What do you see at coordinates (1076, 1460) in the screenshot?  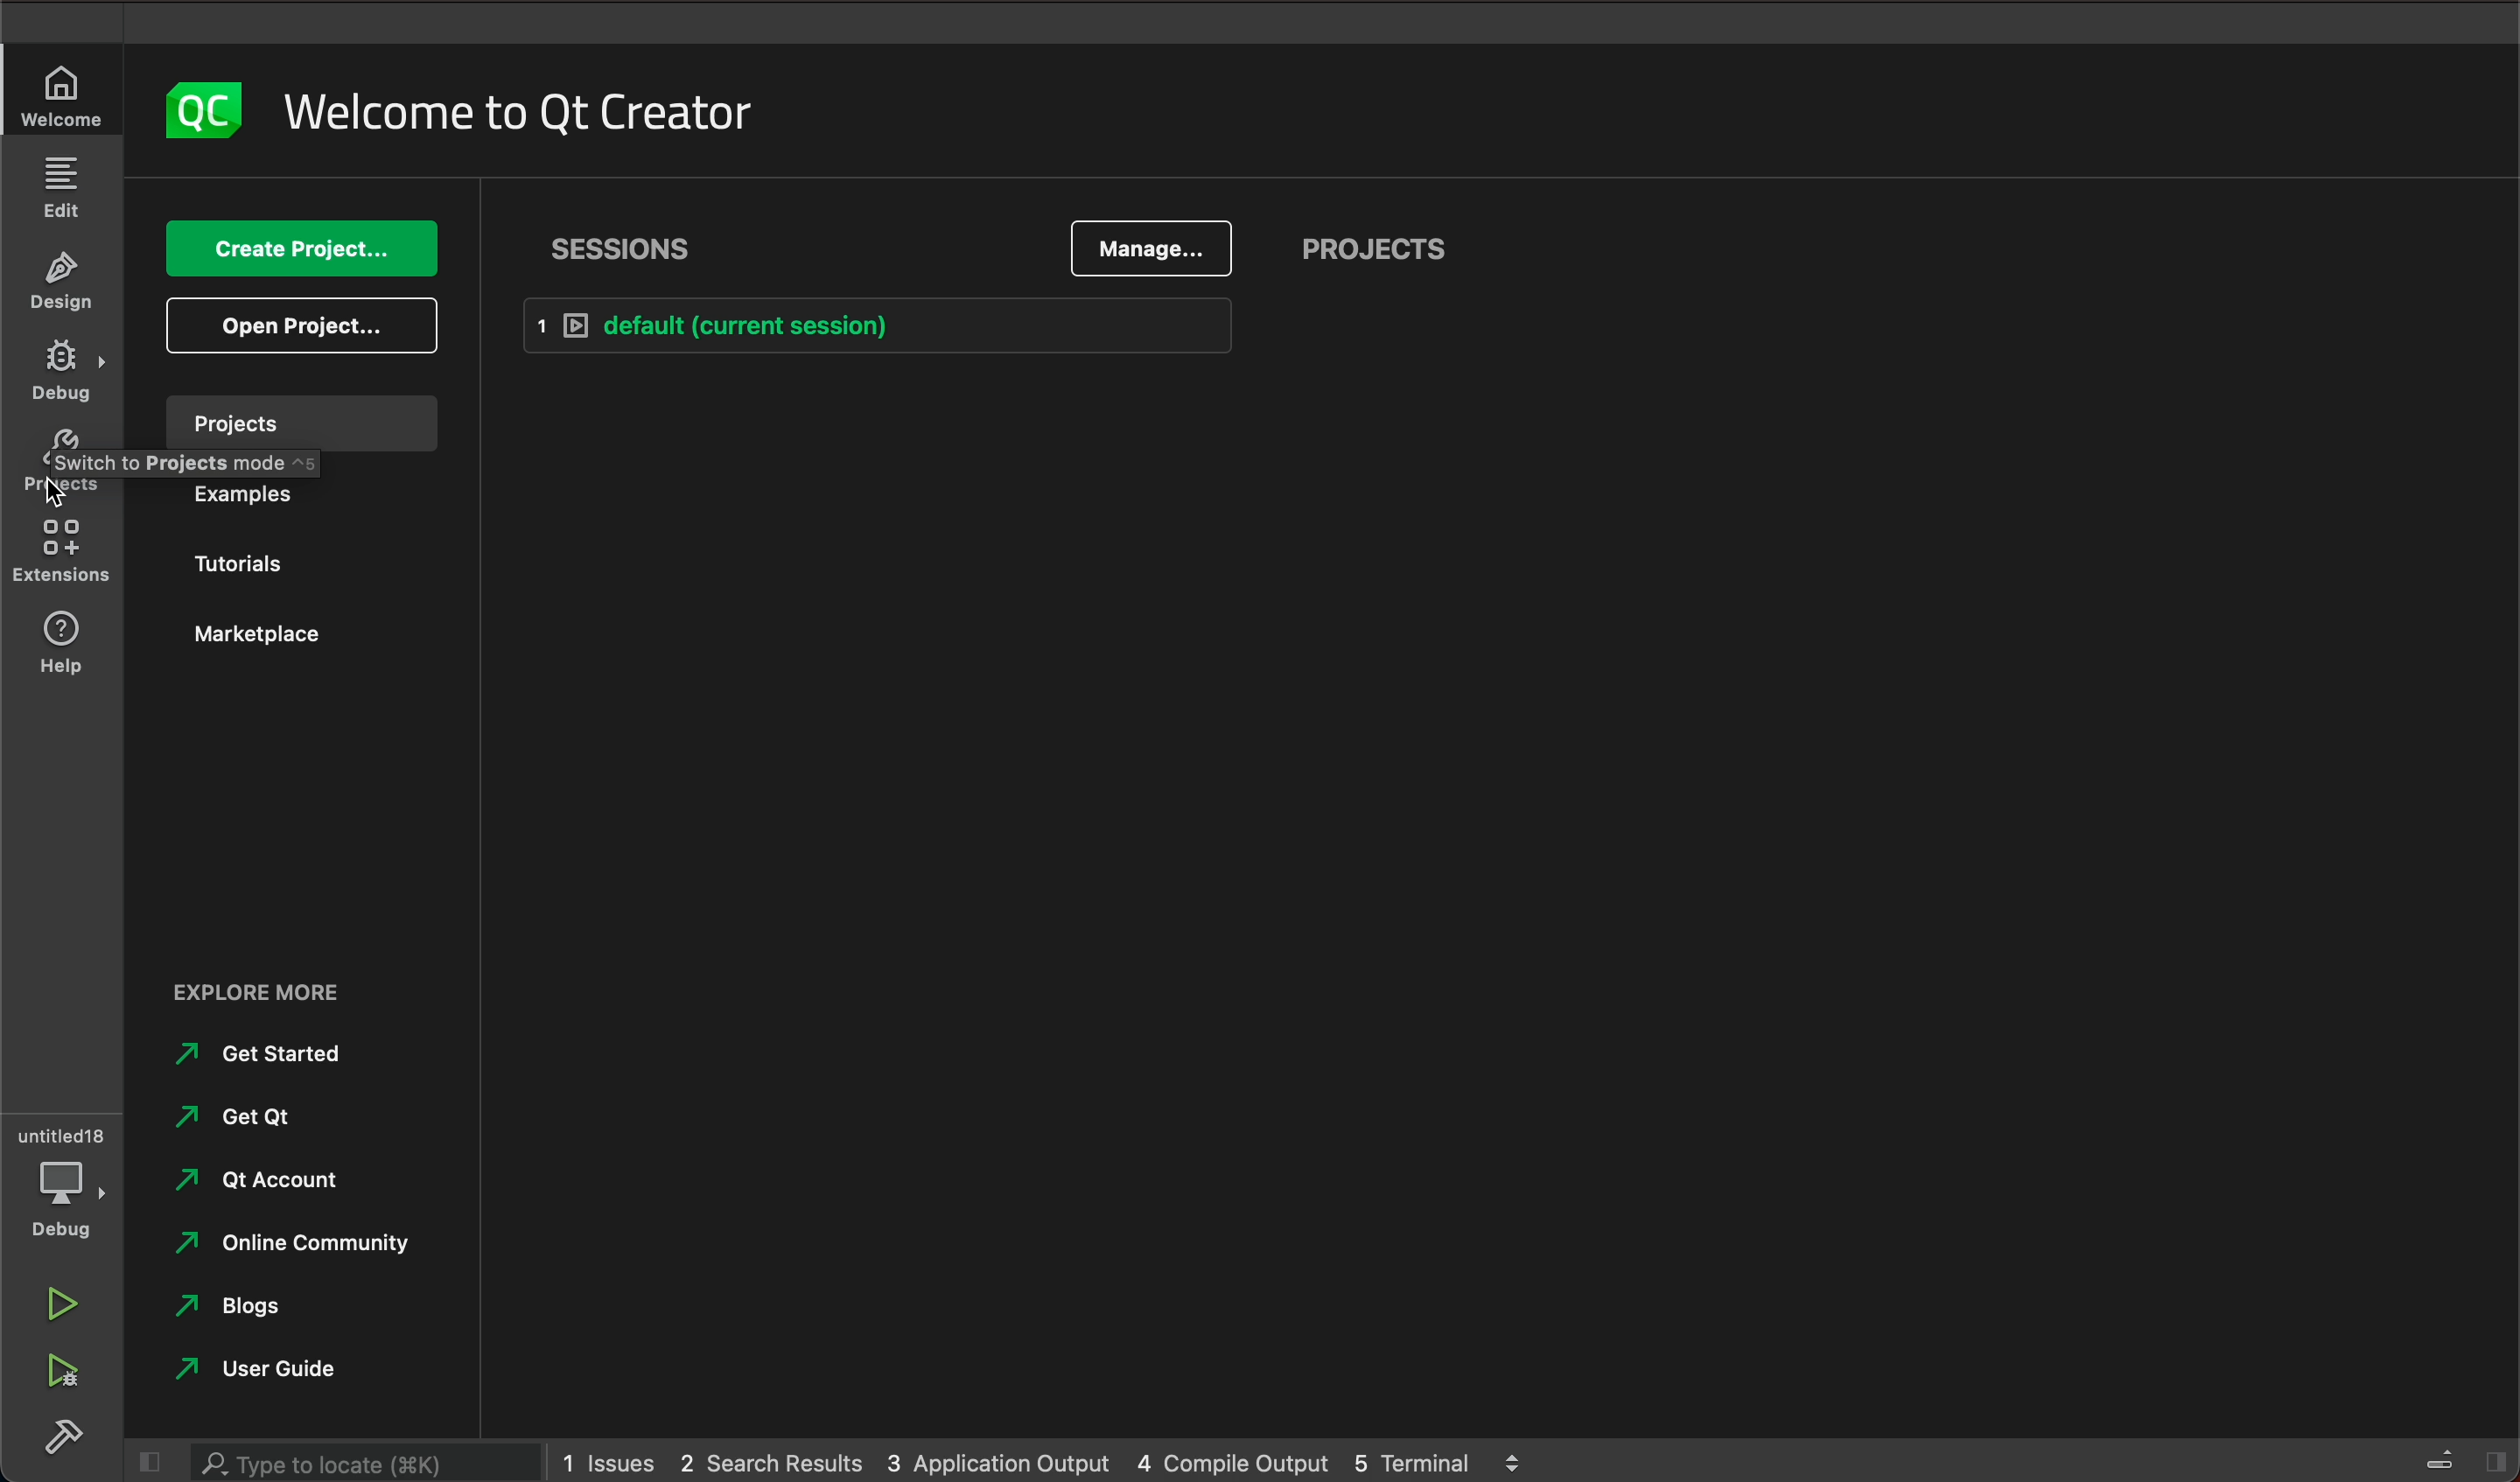 I see `logs` at bounding box center [1076, 1460].